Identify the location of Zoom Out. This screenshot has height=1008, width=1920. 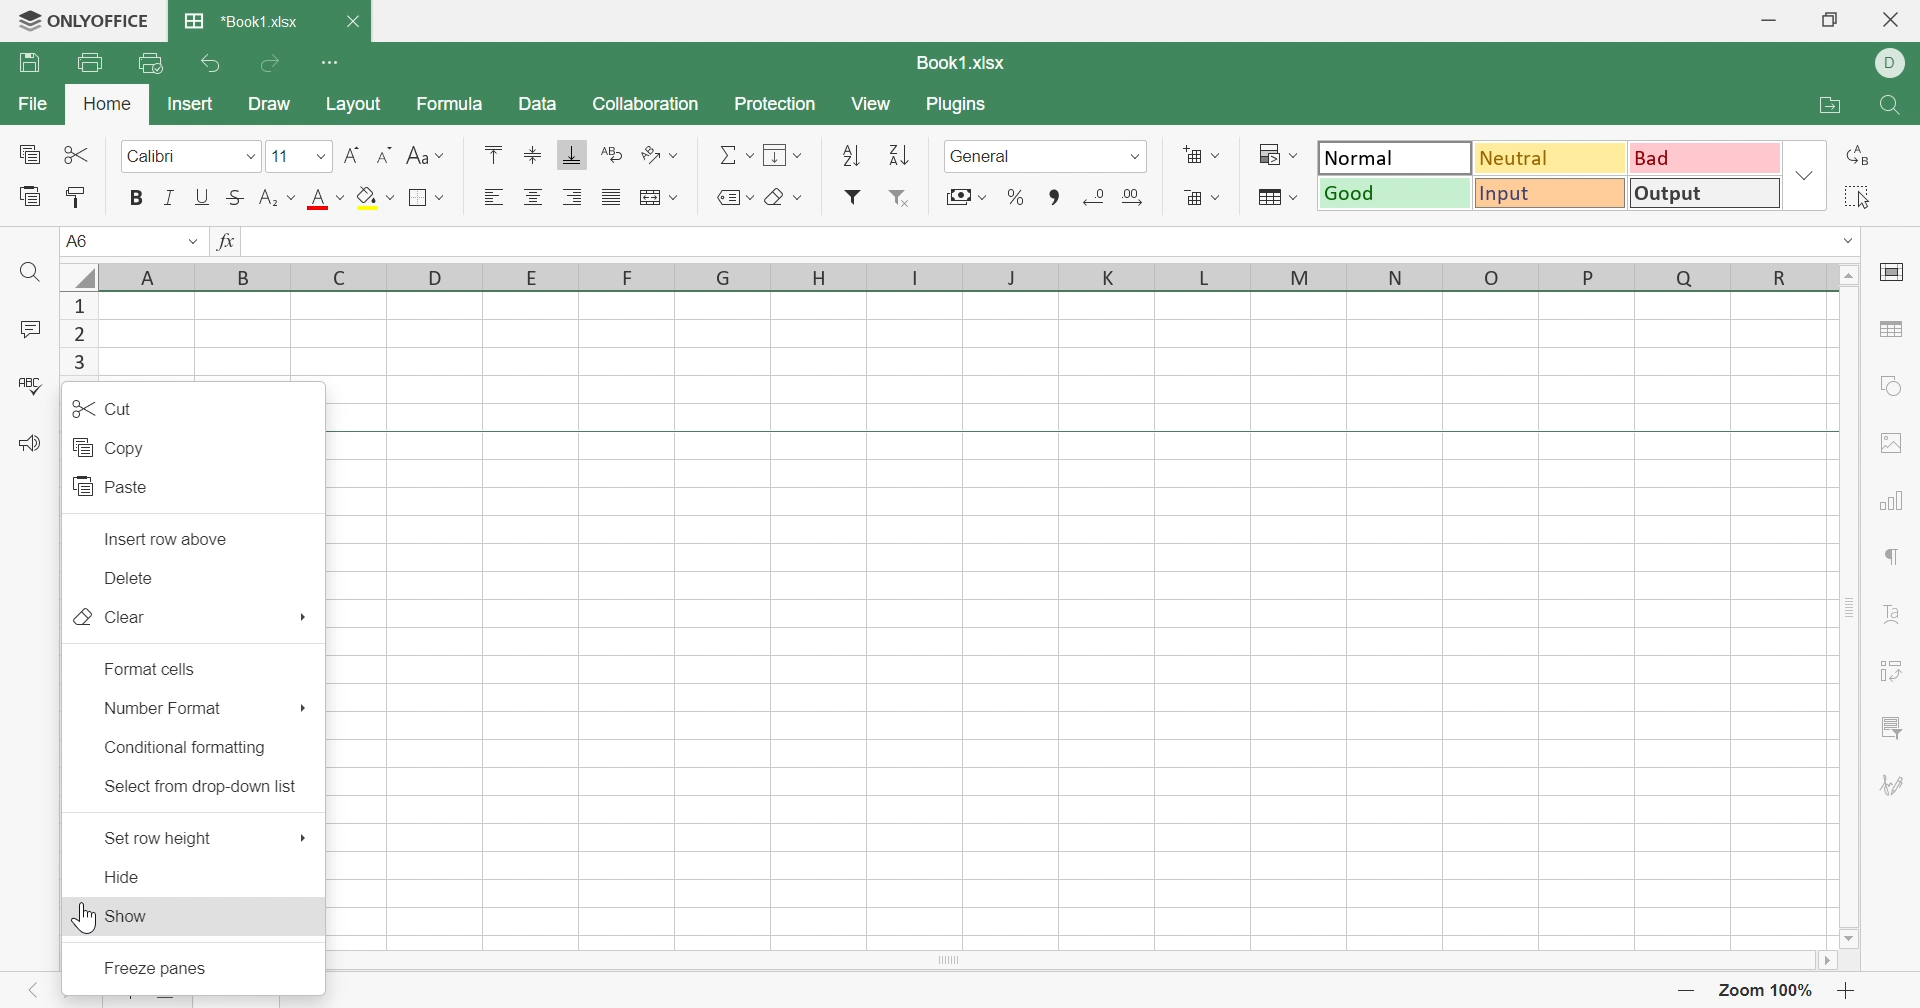
(1684, 993).